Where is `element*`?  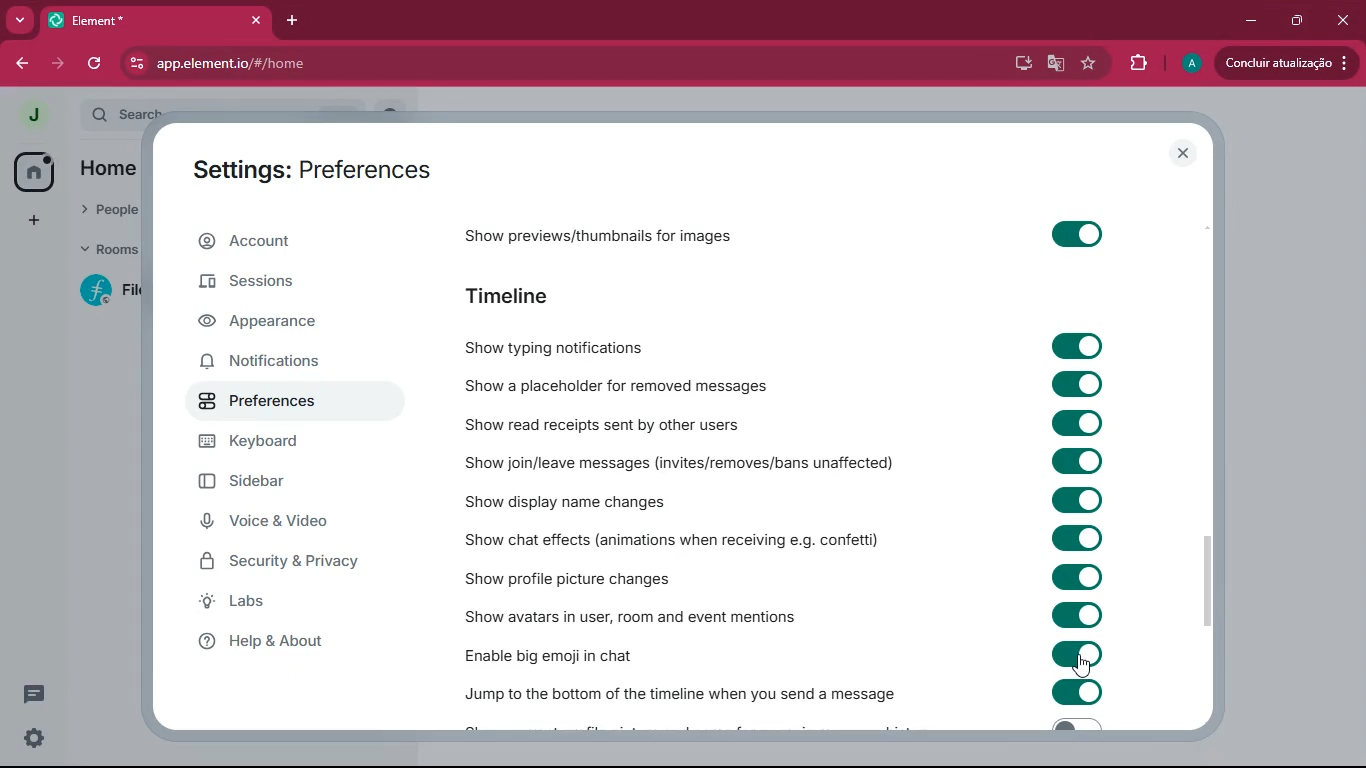 element* is located at coordinates (114, 19).